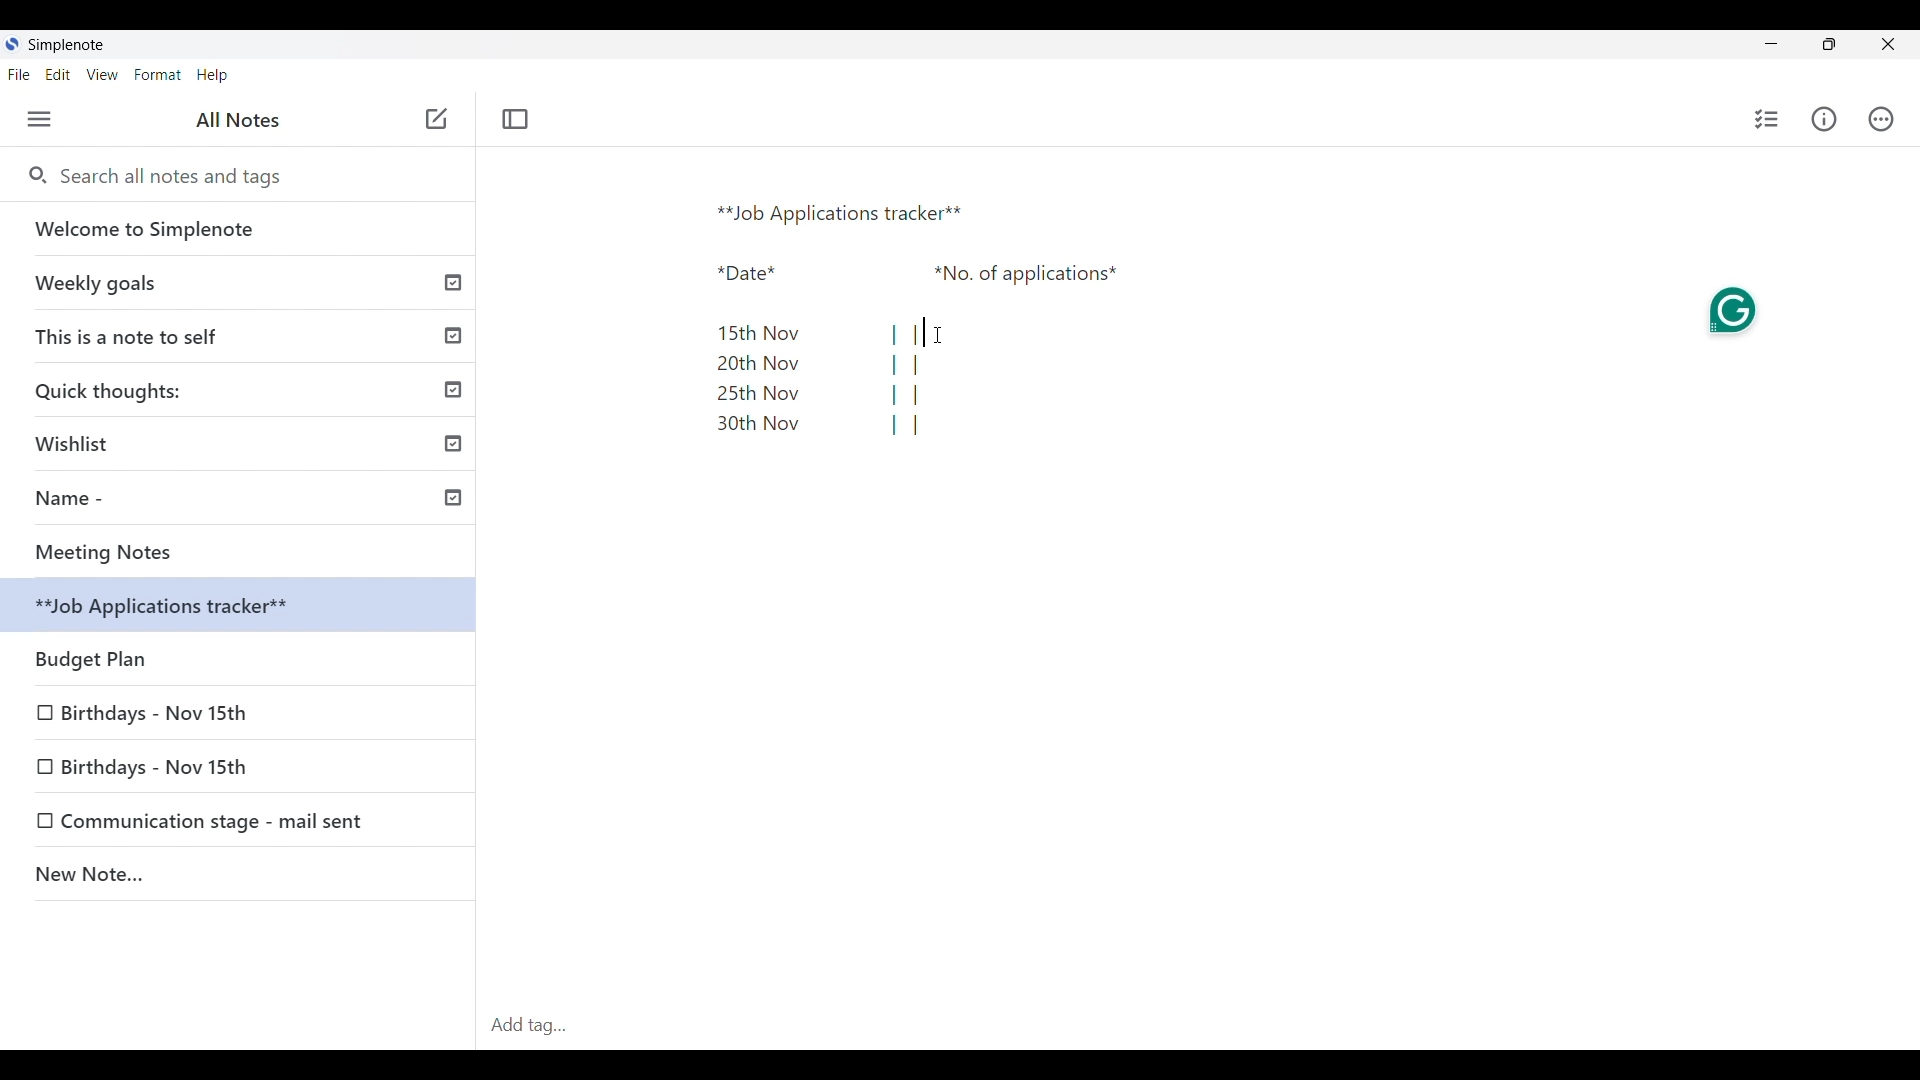 This screenshot has height=1080, width=1920. Describe the element at coordinates (39, 119) in the screenshot. I see `Menu` at that location.